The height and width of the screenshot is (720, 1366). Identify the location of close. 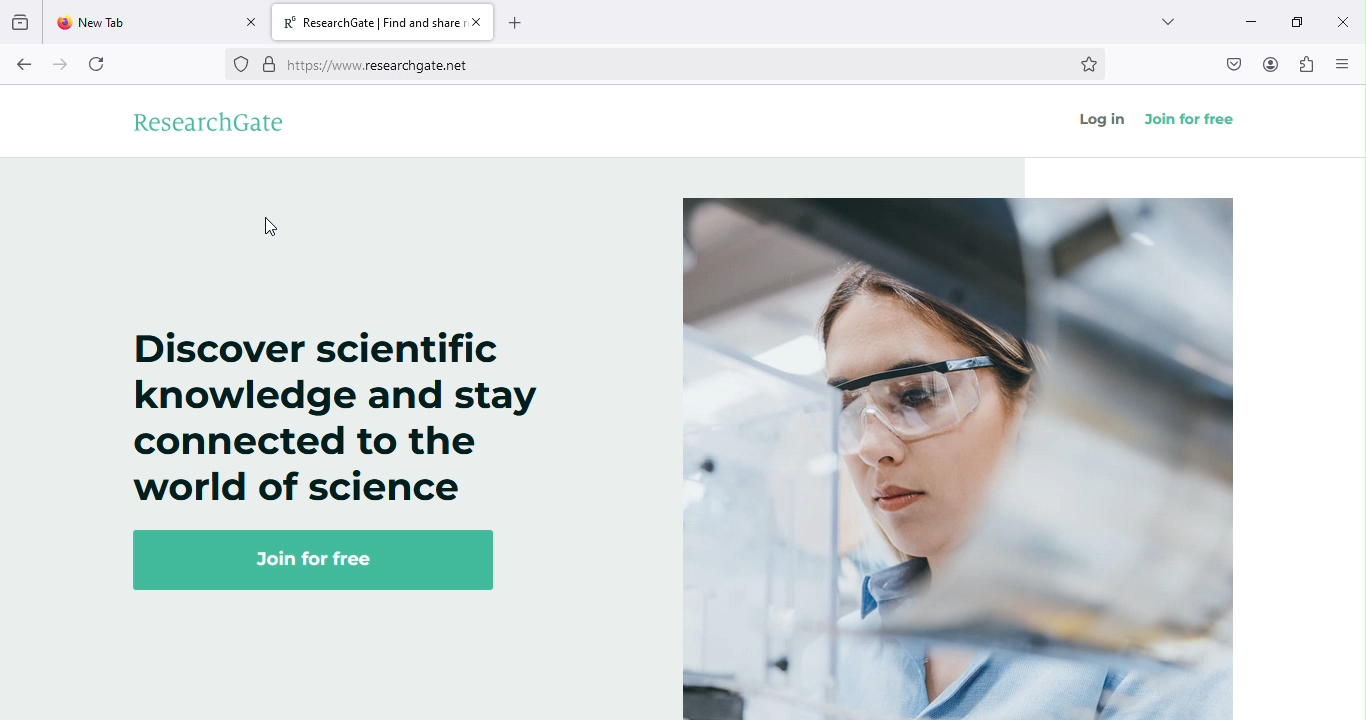
(477, 23).